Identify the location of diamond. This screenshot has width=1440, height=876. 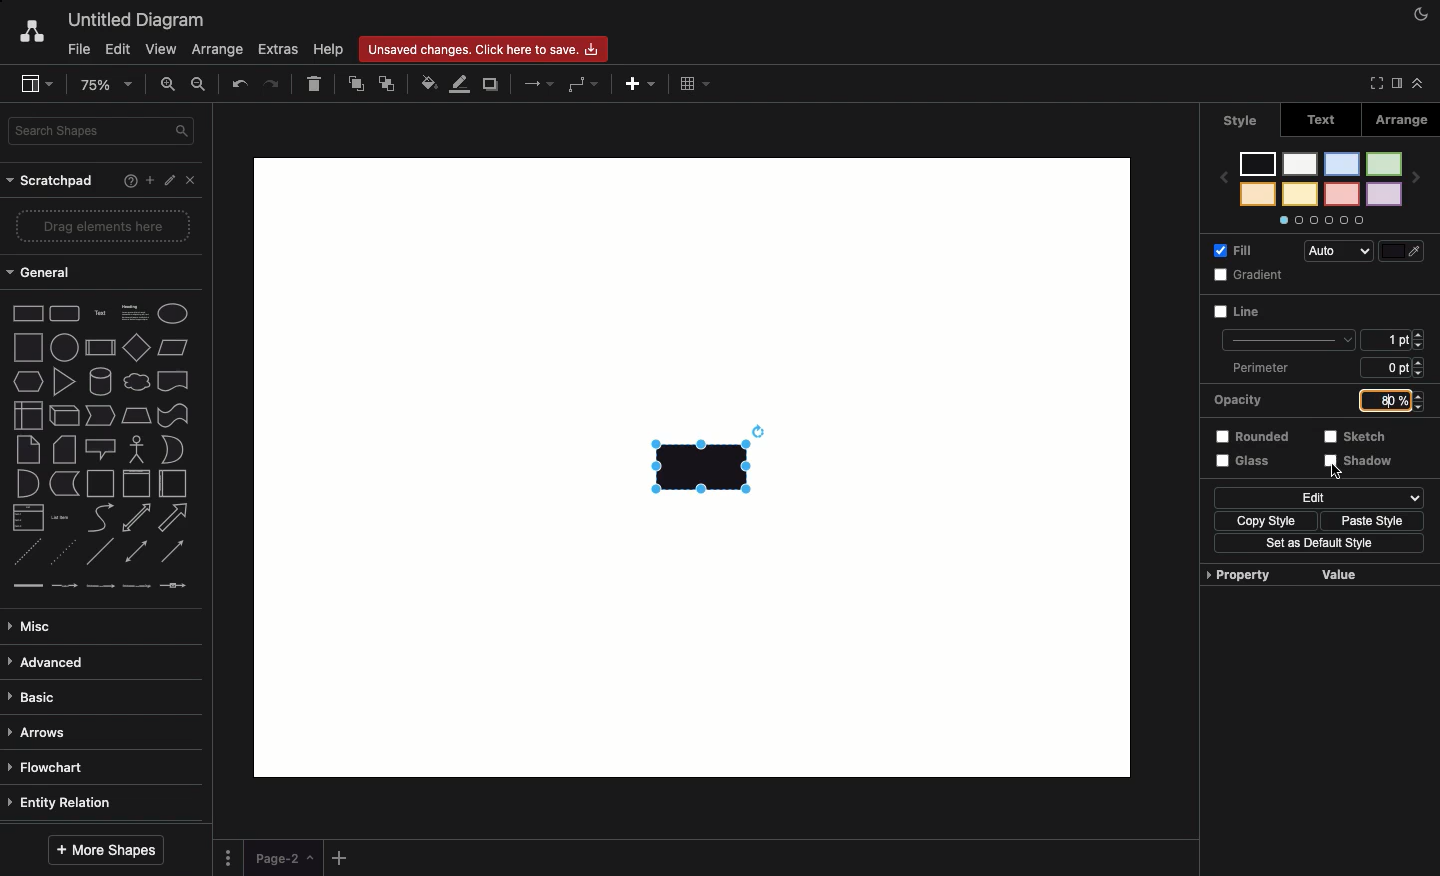
(135, 349).